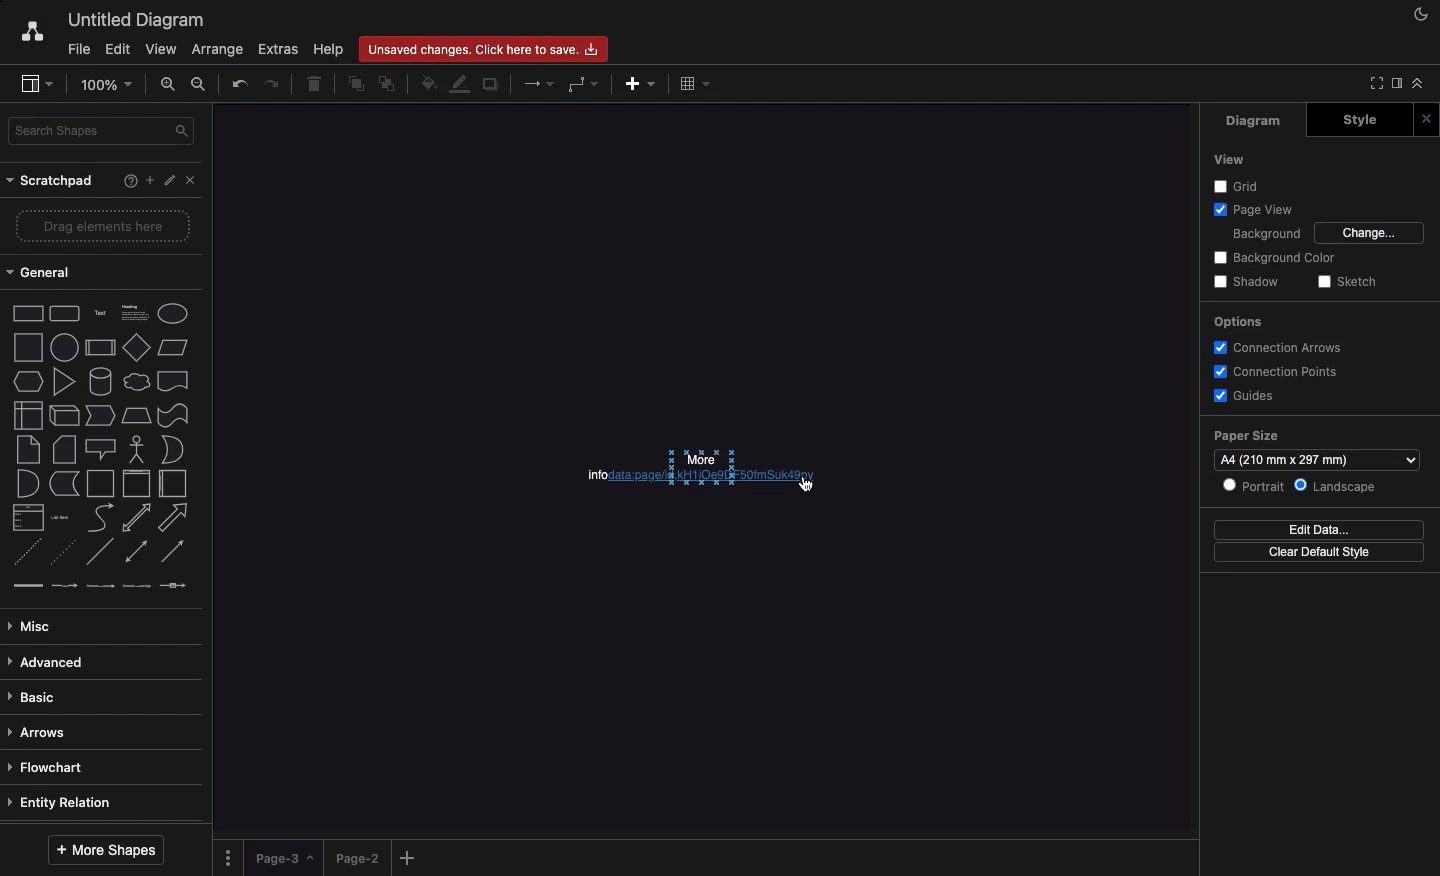 The height and width of the screenshot is (876, 1440). Describe the element at coordinates (28, 450) in the screenshot. I see `note` at that location.